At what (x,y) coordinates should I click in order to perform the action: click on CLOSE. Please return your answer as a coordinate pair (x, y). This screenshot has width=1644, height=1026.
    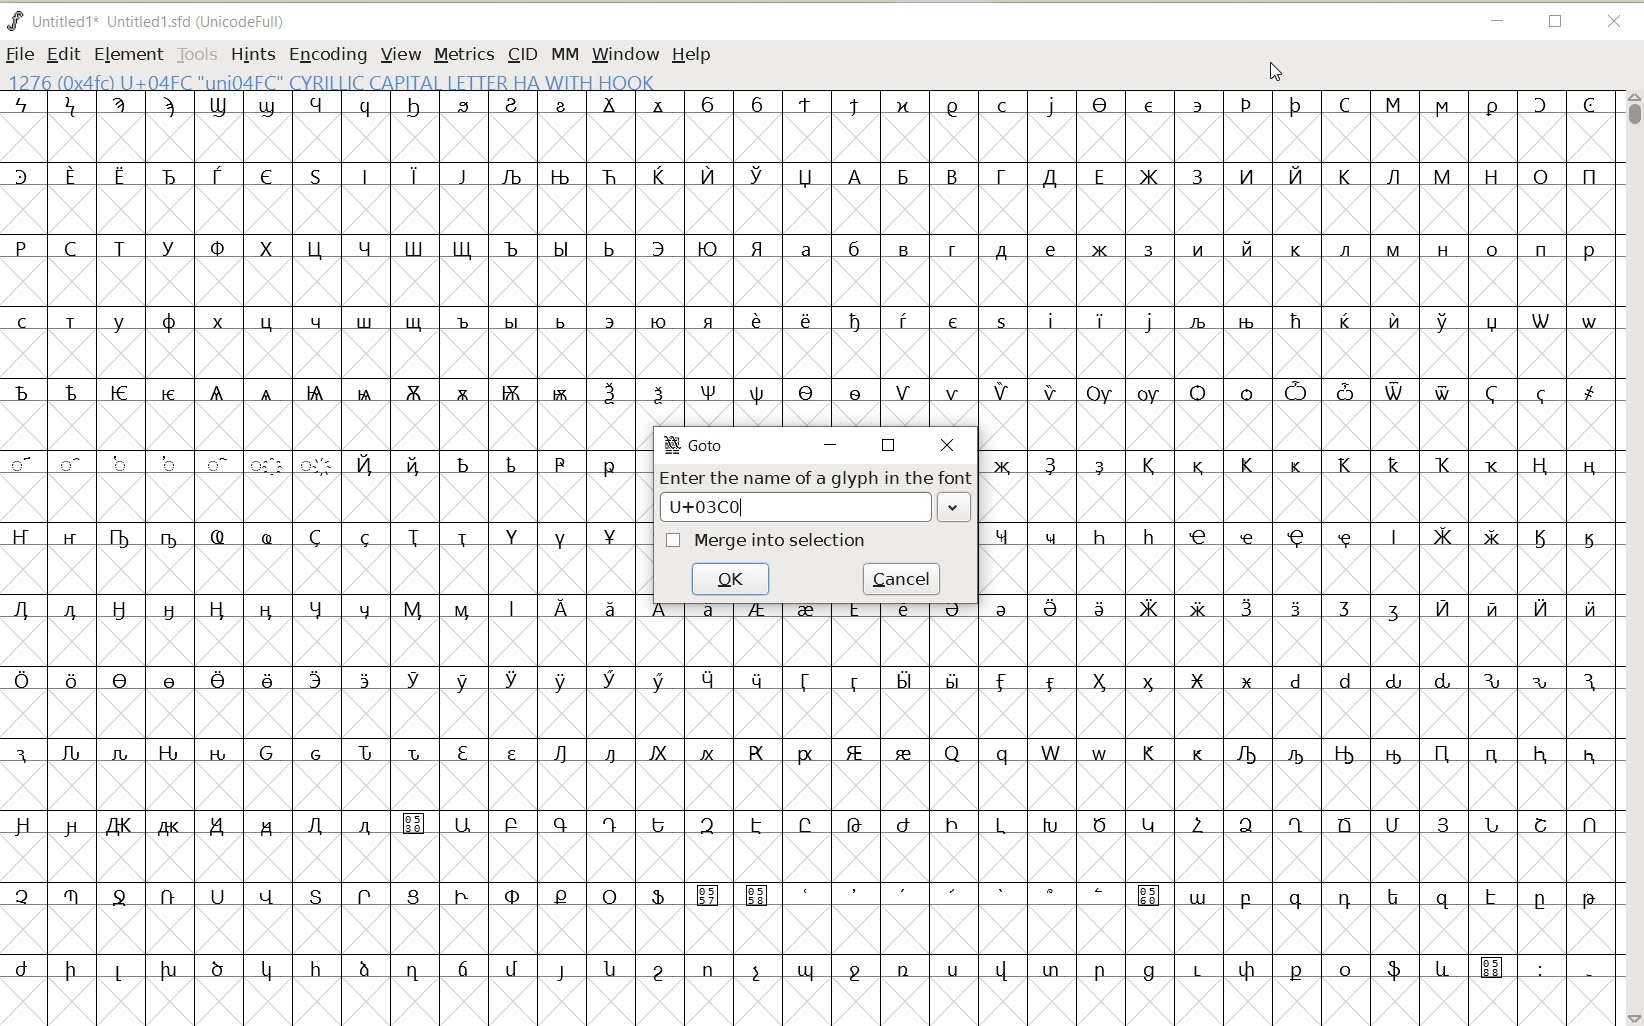
    Looking at the image, I should click on (1618, 23).